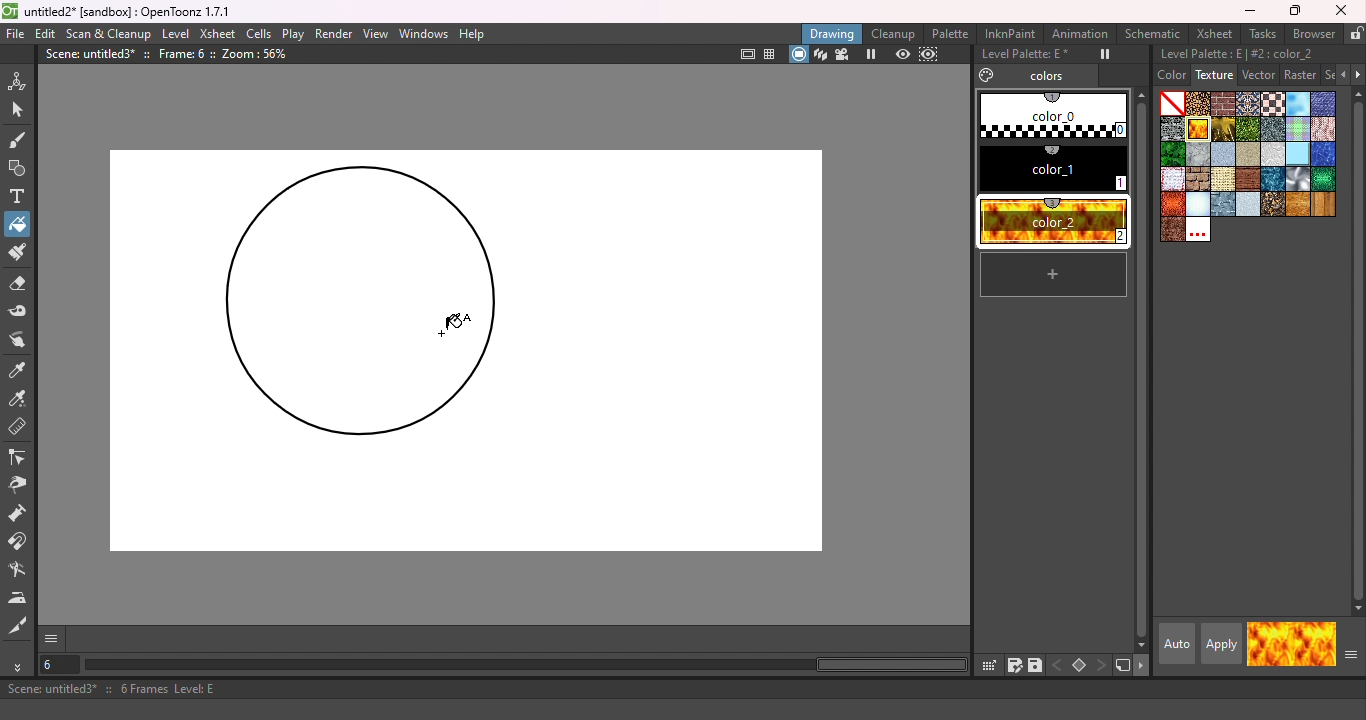  Describe the element at coordinates (1260, 34) in the screenshot. I see `Tasks` at that location.